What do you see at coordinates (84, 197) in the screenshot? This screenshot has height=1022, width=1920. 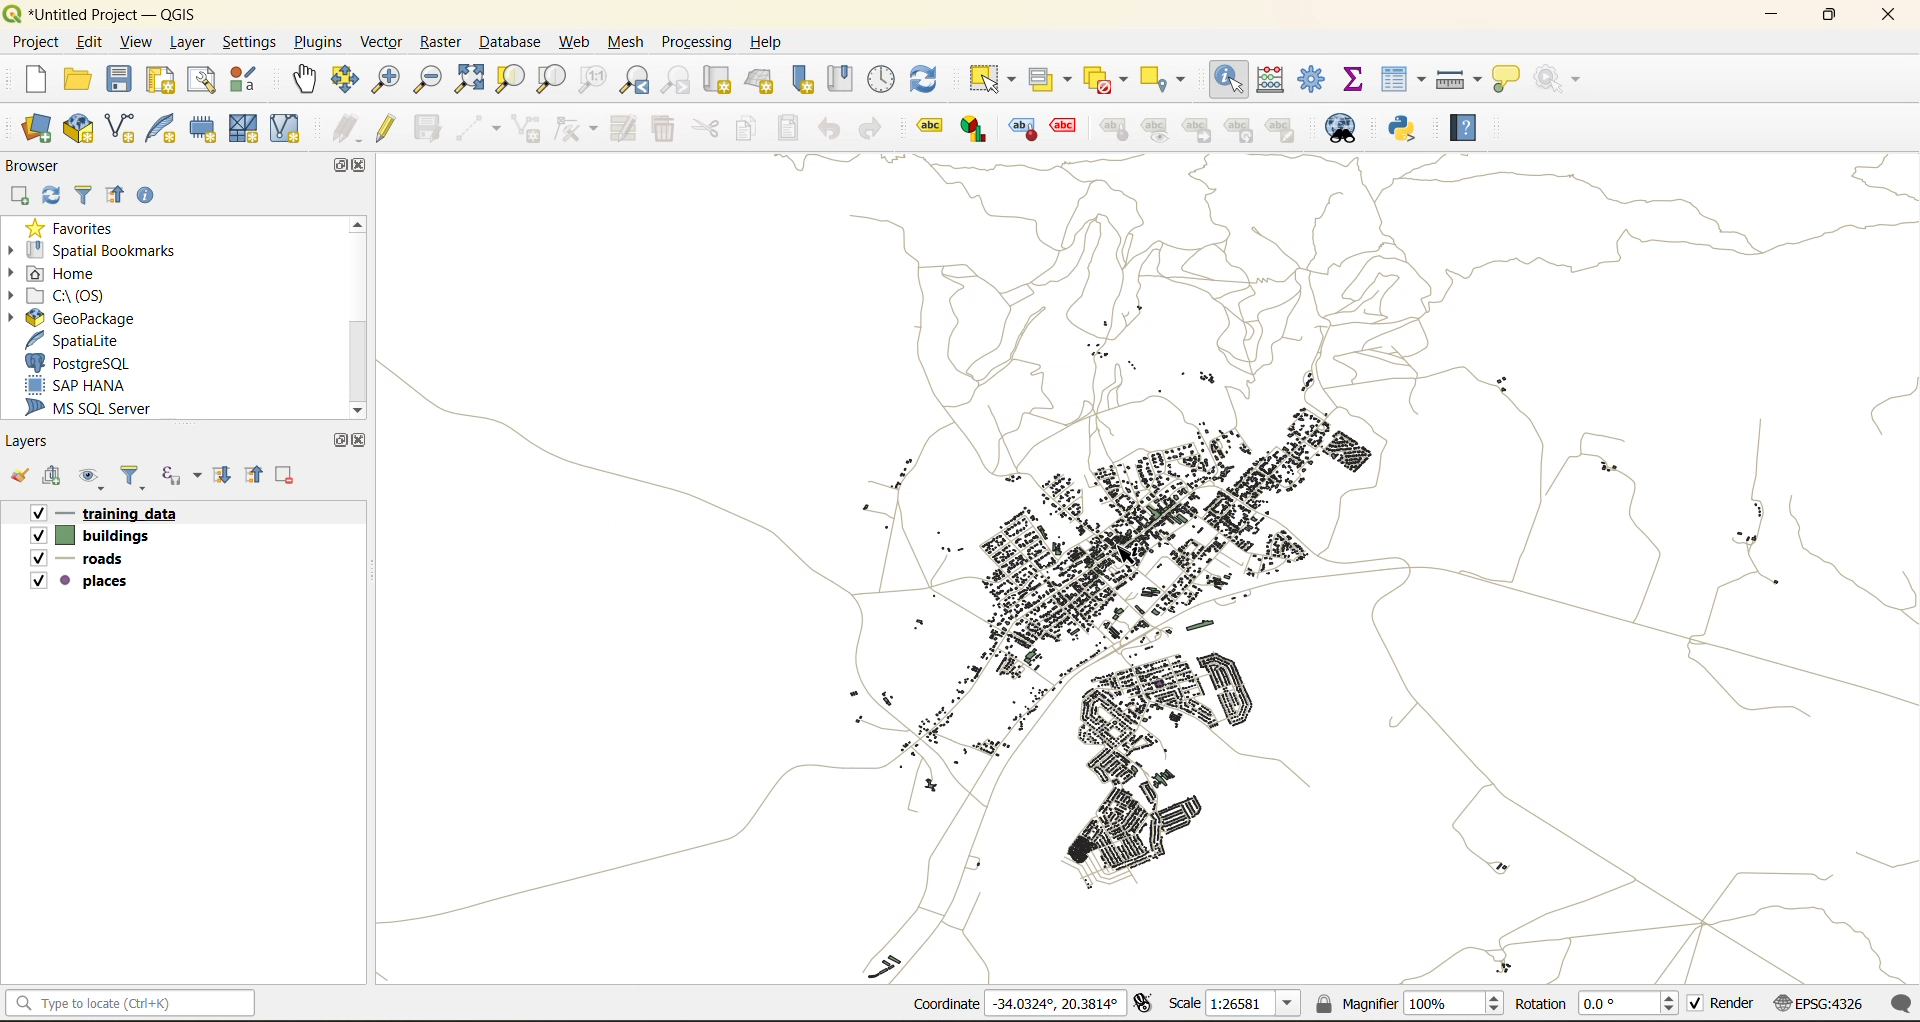 I see `filter` at bounding box center [84, 197].